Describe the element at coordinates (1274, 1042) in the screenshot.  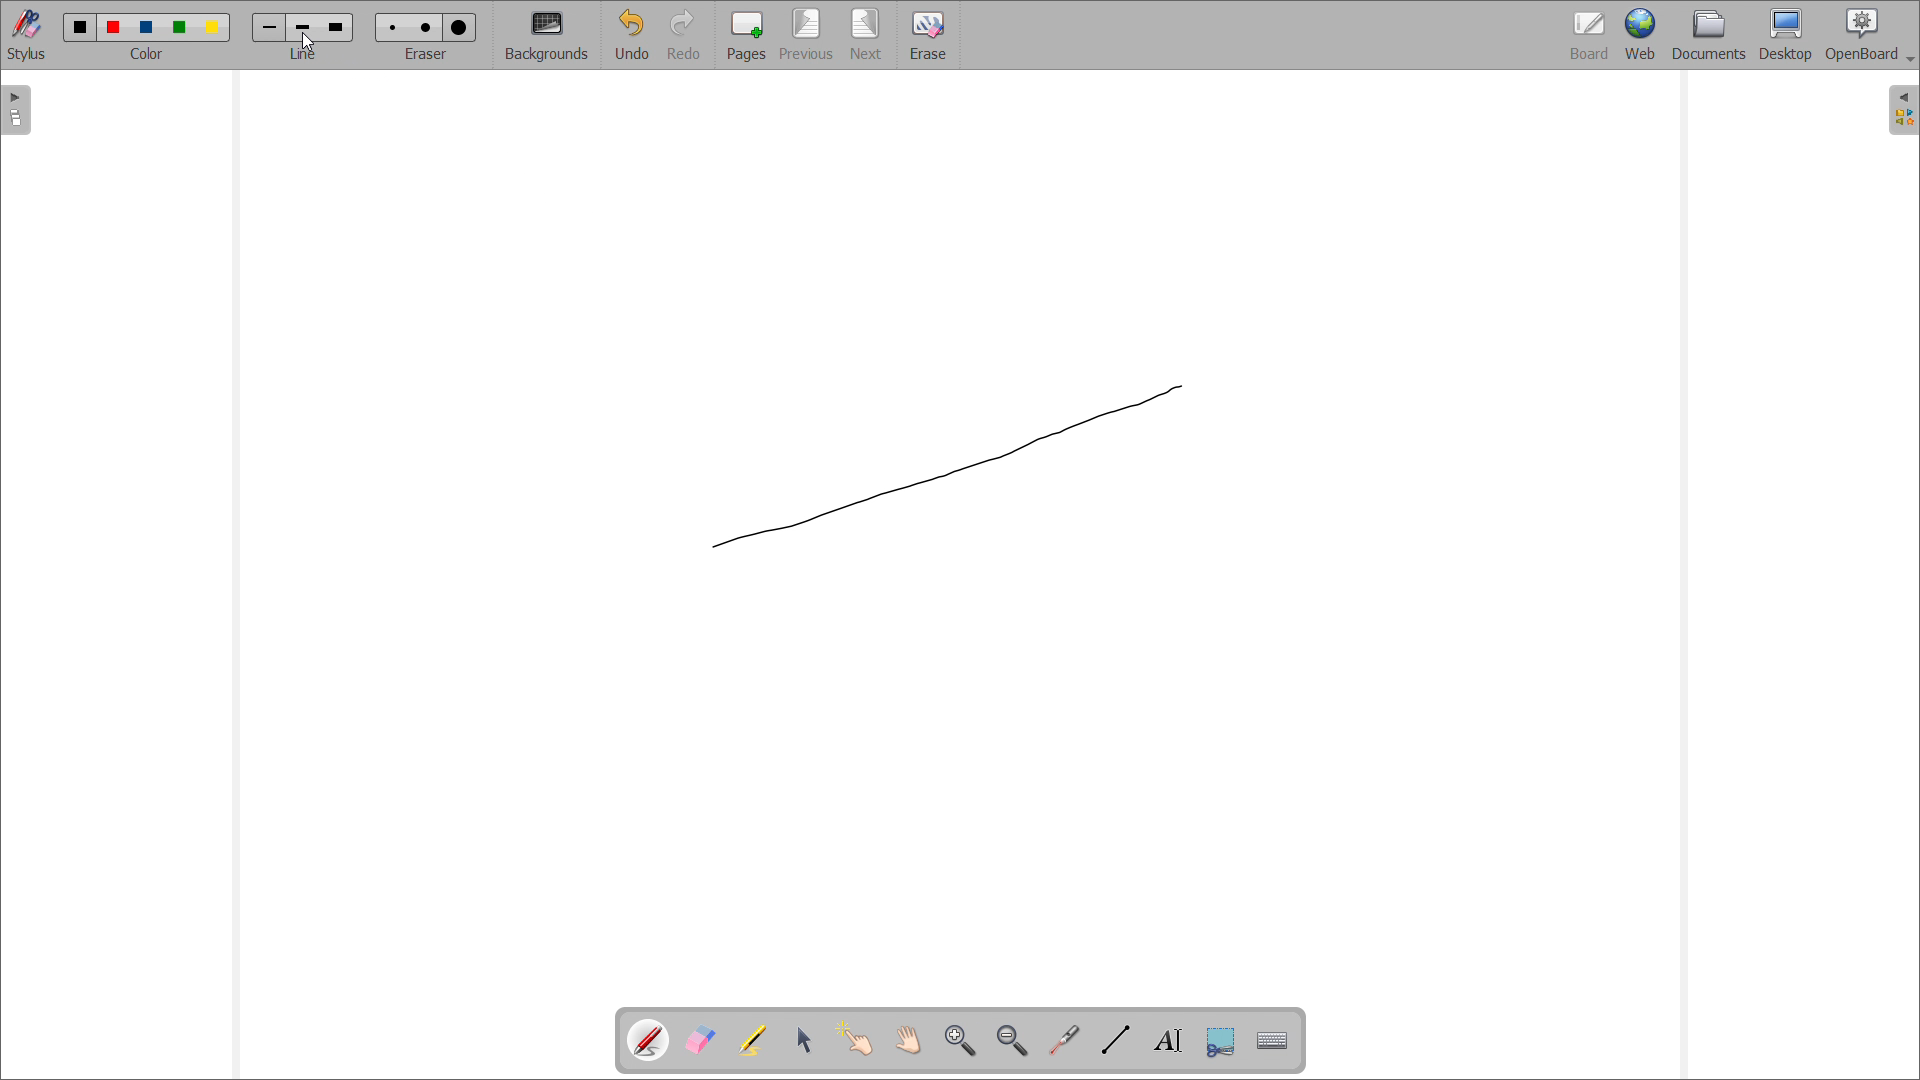
I see `virtual keyboard` at that location.